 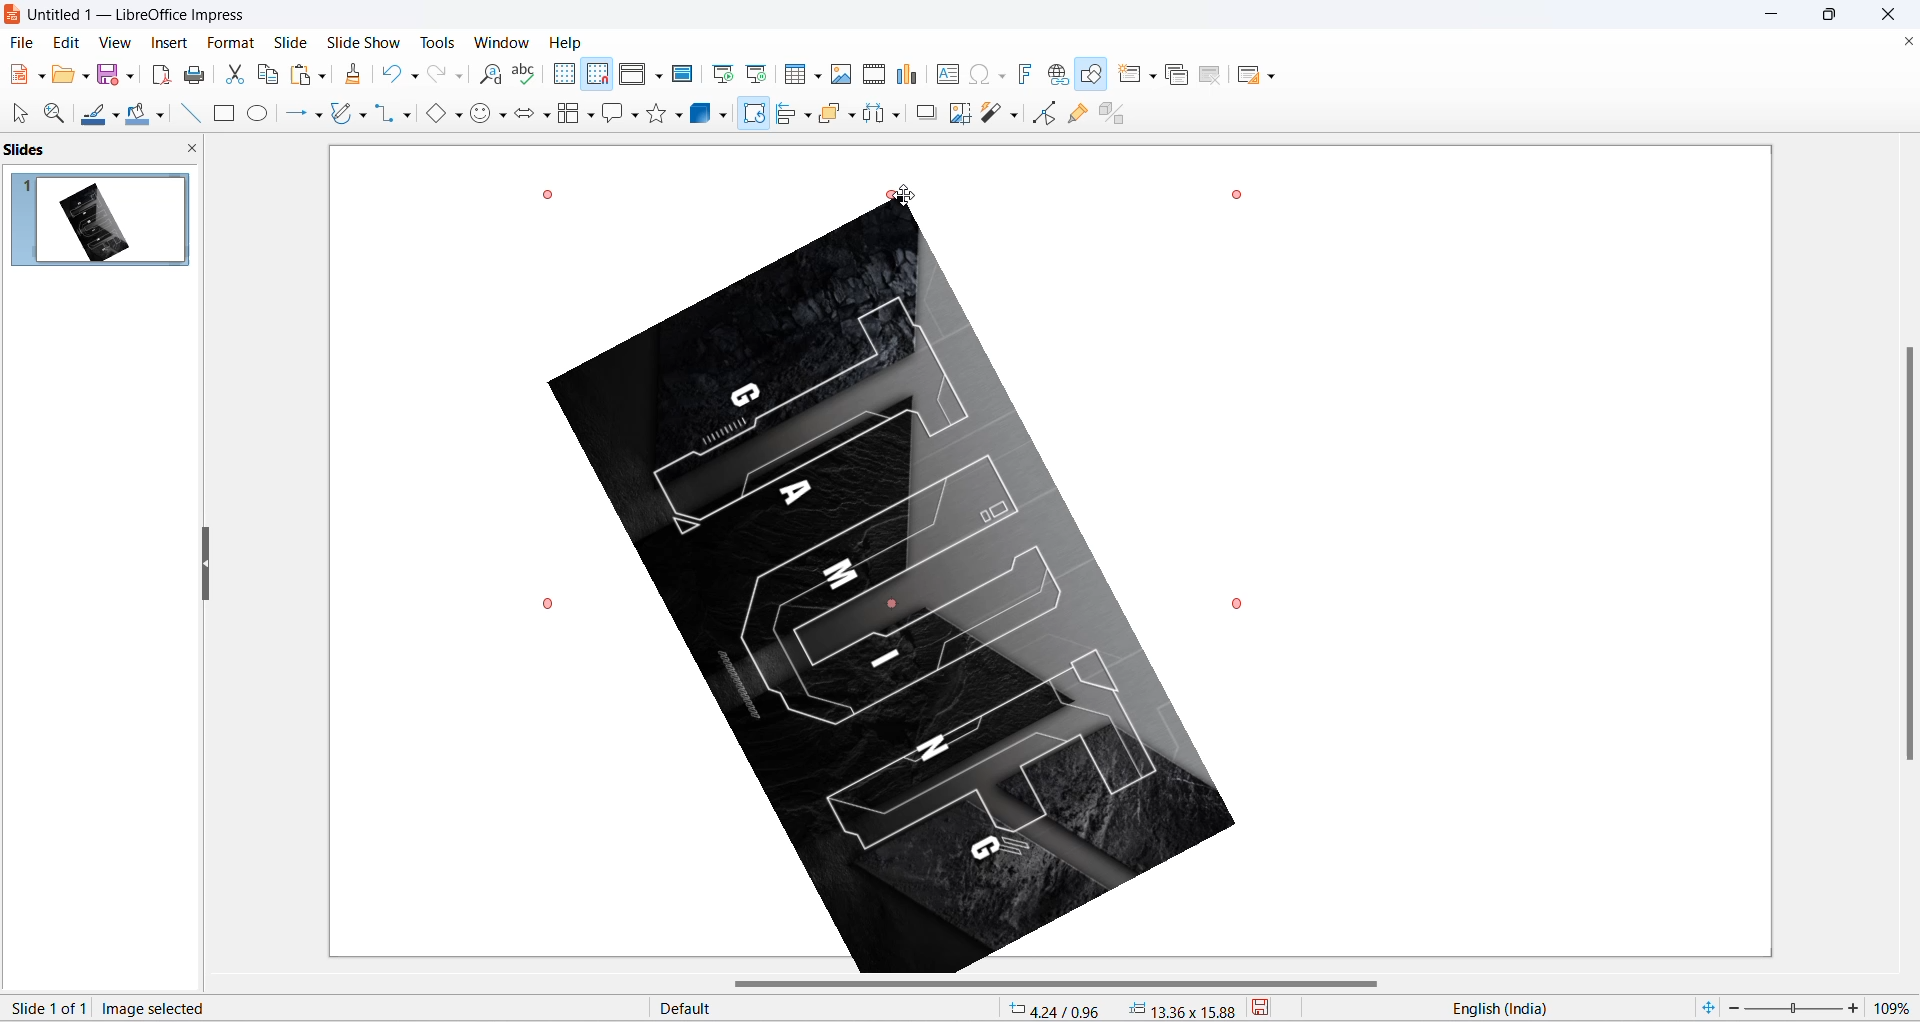 I want to click on snap to grid, so click(x=597, y=76).